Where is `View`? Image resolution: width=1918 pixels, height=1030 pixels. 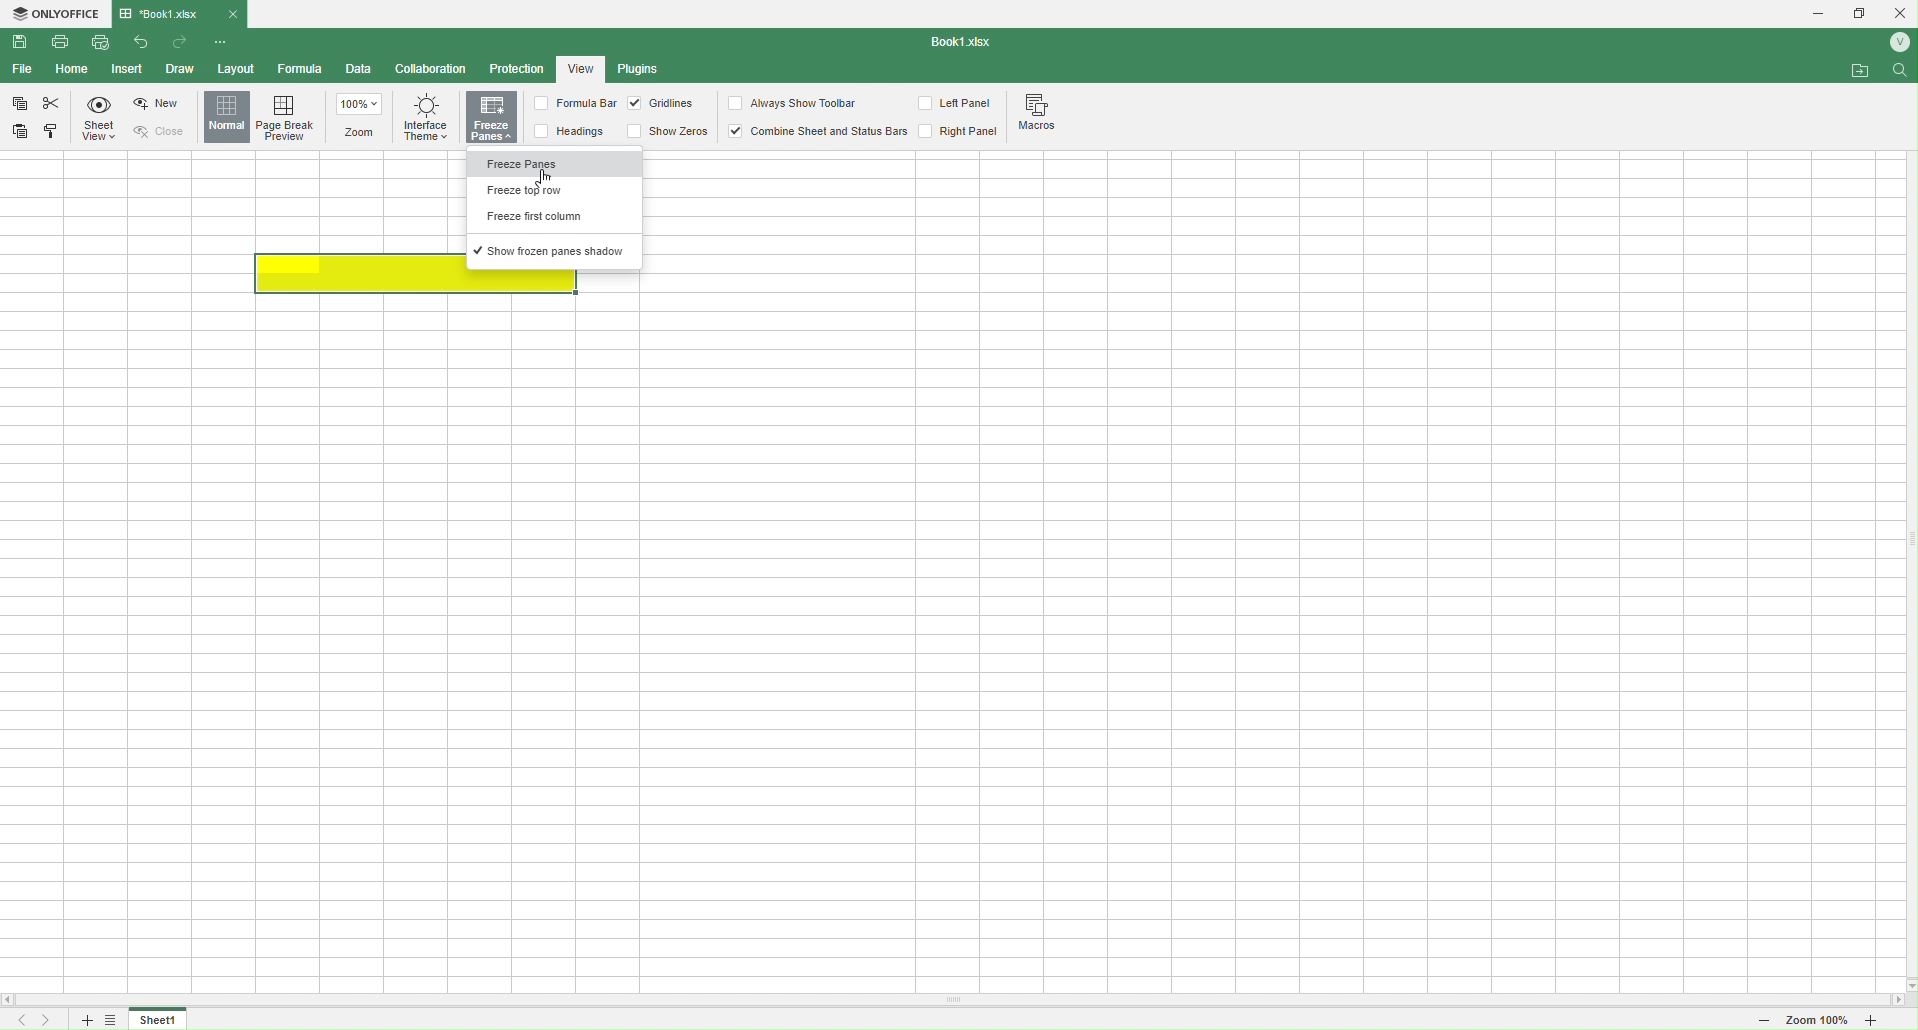
View is located at coordinates (581, 67).